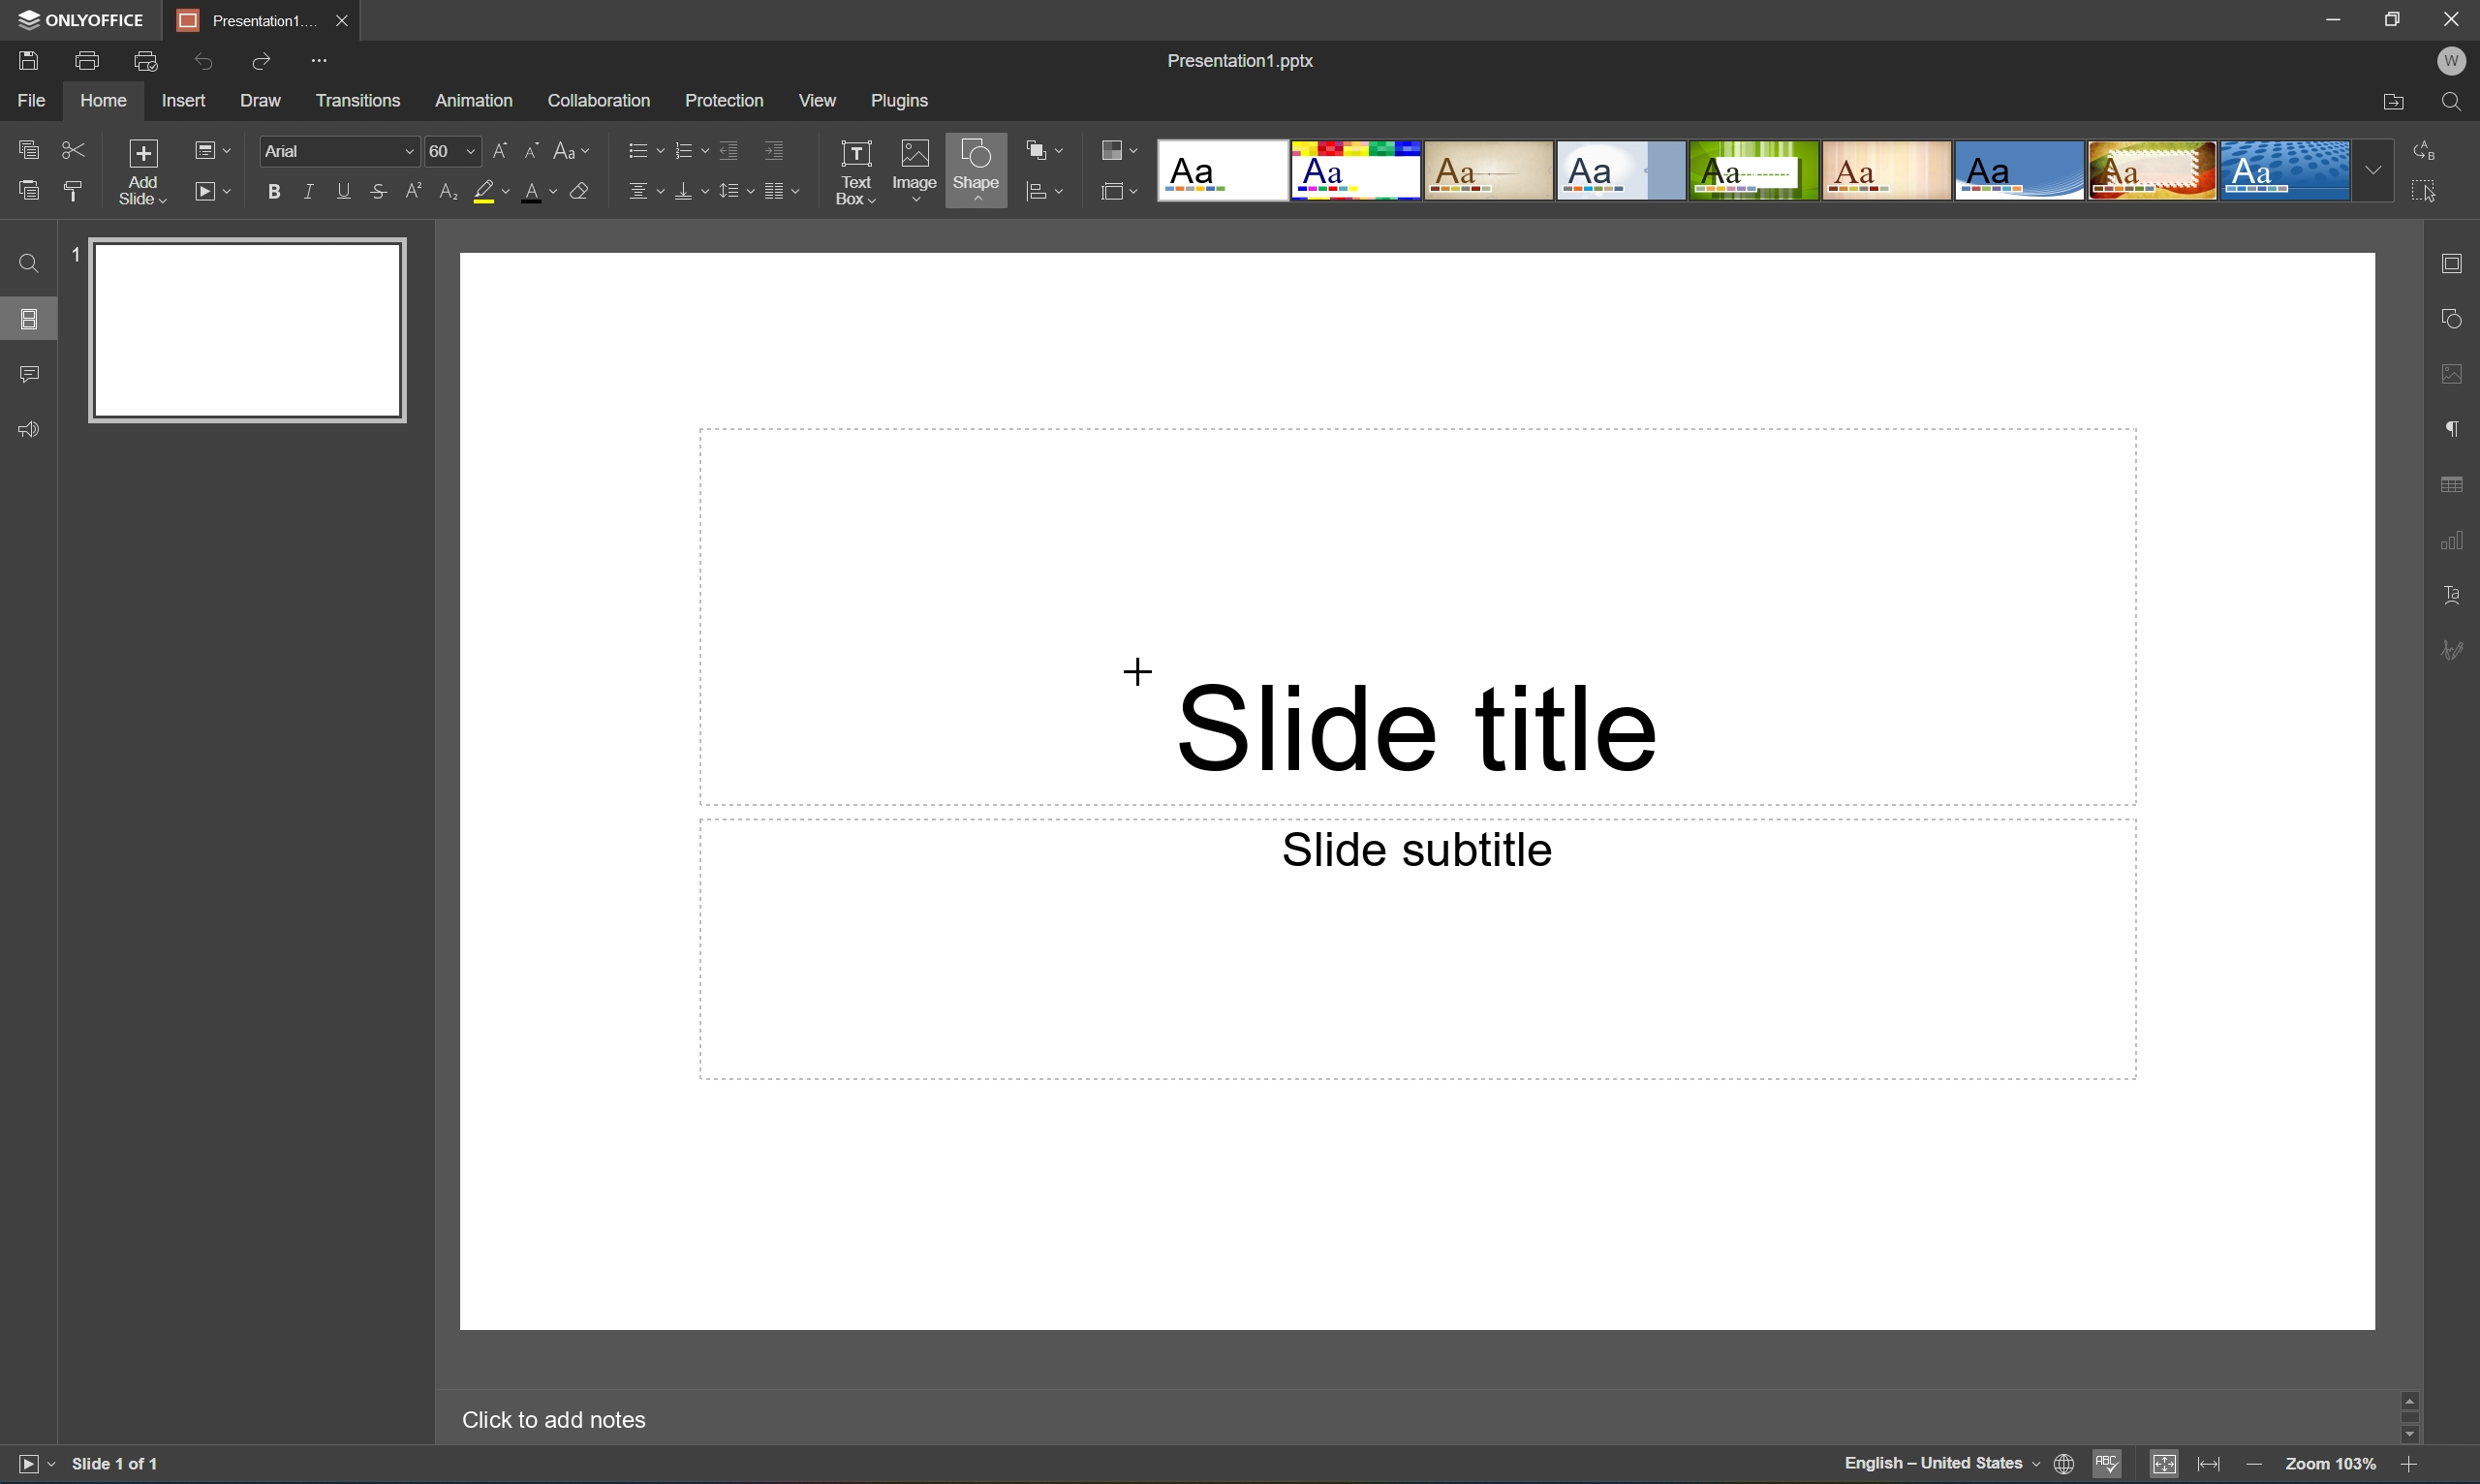  I want to click on Find, so click(25, 263).